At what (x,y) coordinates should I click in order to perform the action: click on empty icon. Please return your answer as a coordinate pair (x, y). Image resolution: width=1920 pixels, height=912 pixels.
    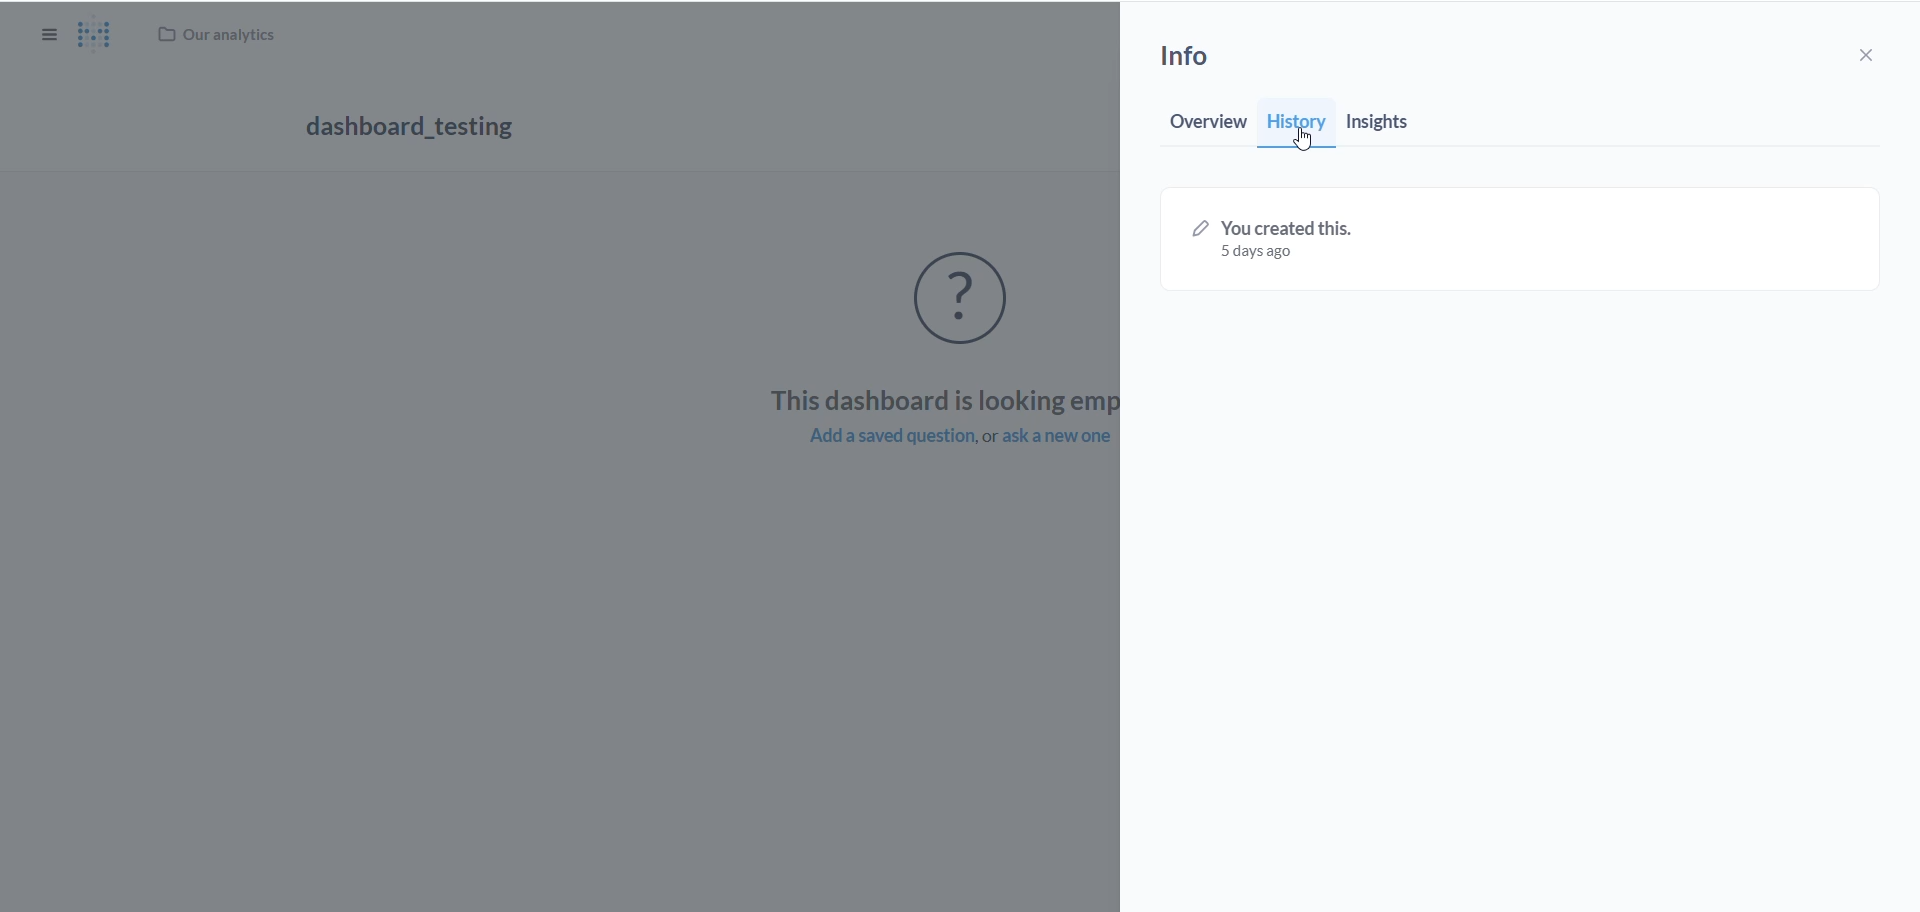
    Looking at the image, I should click on (974, 301).